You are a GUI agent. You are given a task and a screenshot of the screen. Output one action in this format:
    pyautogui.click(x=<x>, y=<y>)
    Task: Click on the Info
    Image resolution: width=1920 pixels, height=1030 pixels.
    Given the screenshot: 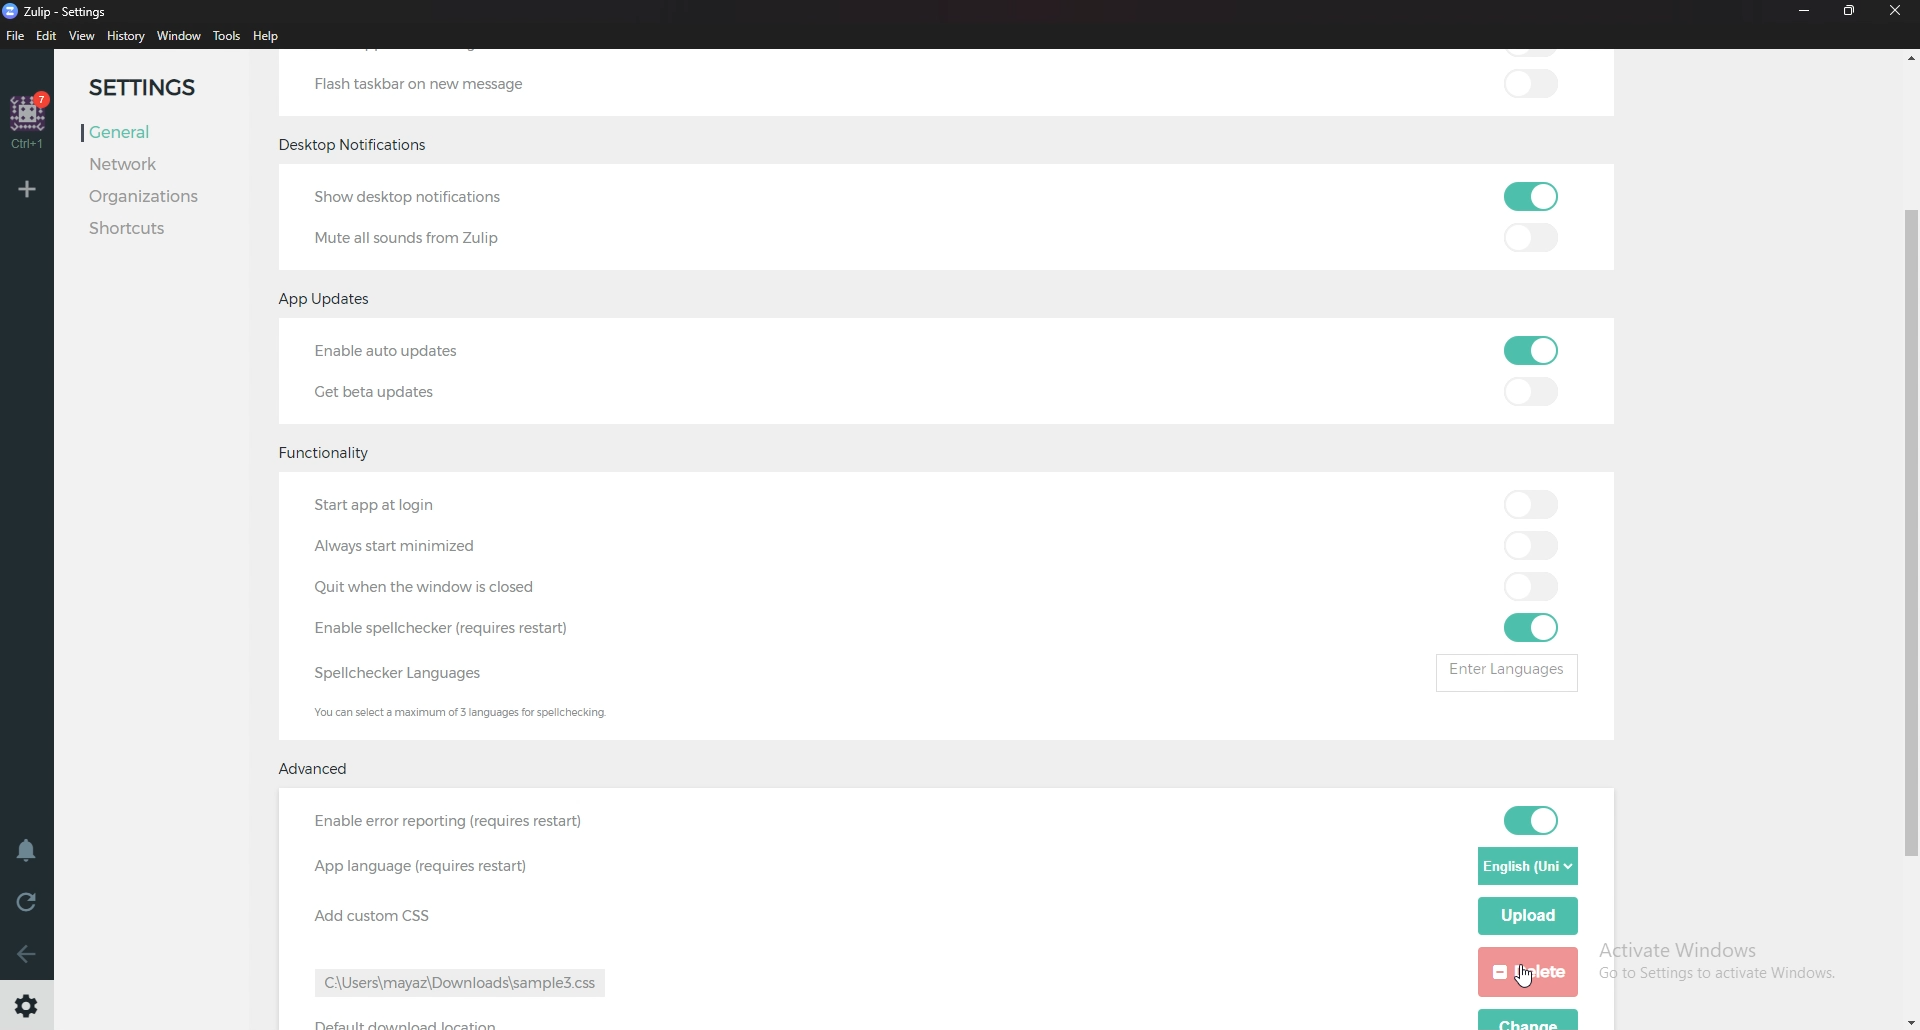 What is the action you would take?
    pyautogui.click(x=471, y=713)
    